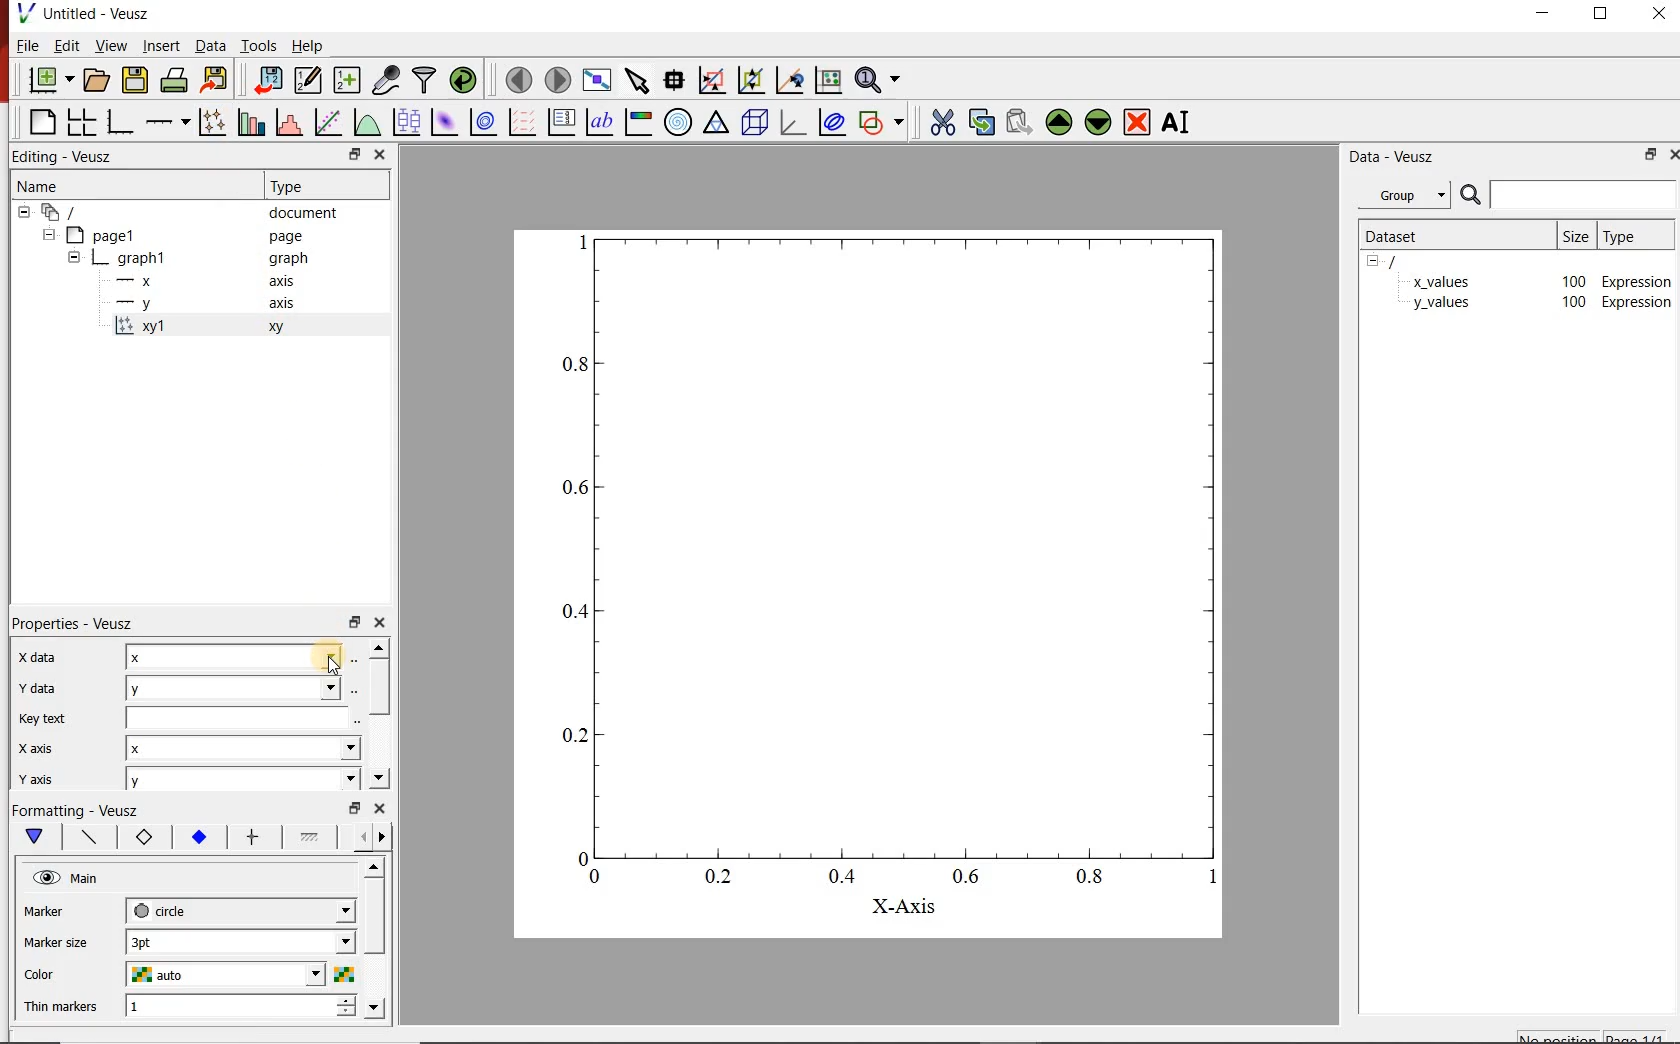 This screenshot has width=1680, height=1044. Describe the element at coordinates (381, 154) in the screenshot. I see `close` at that location.